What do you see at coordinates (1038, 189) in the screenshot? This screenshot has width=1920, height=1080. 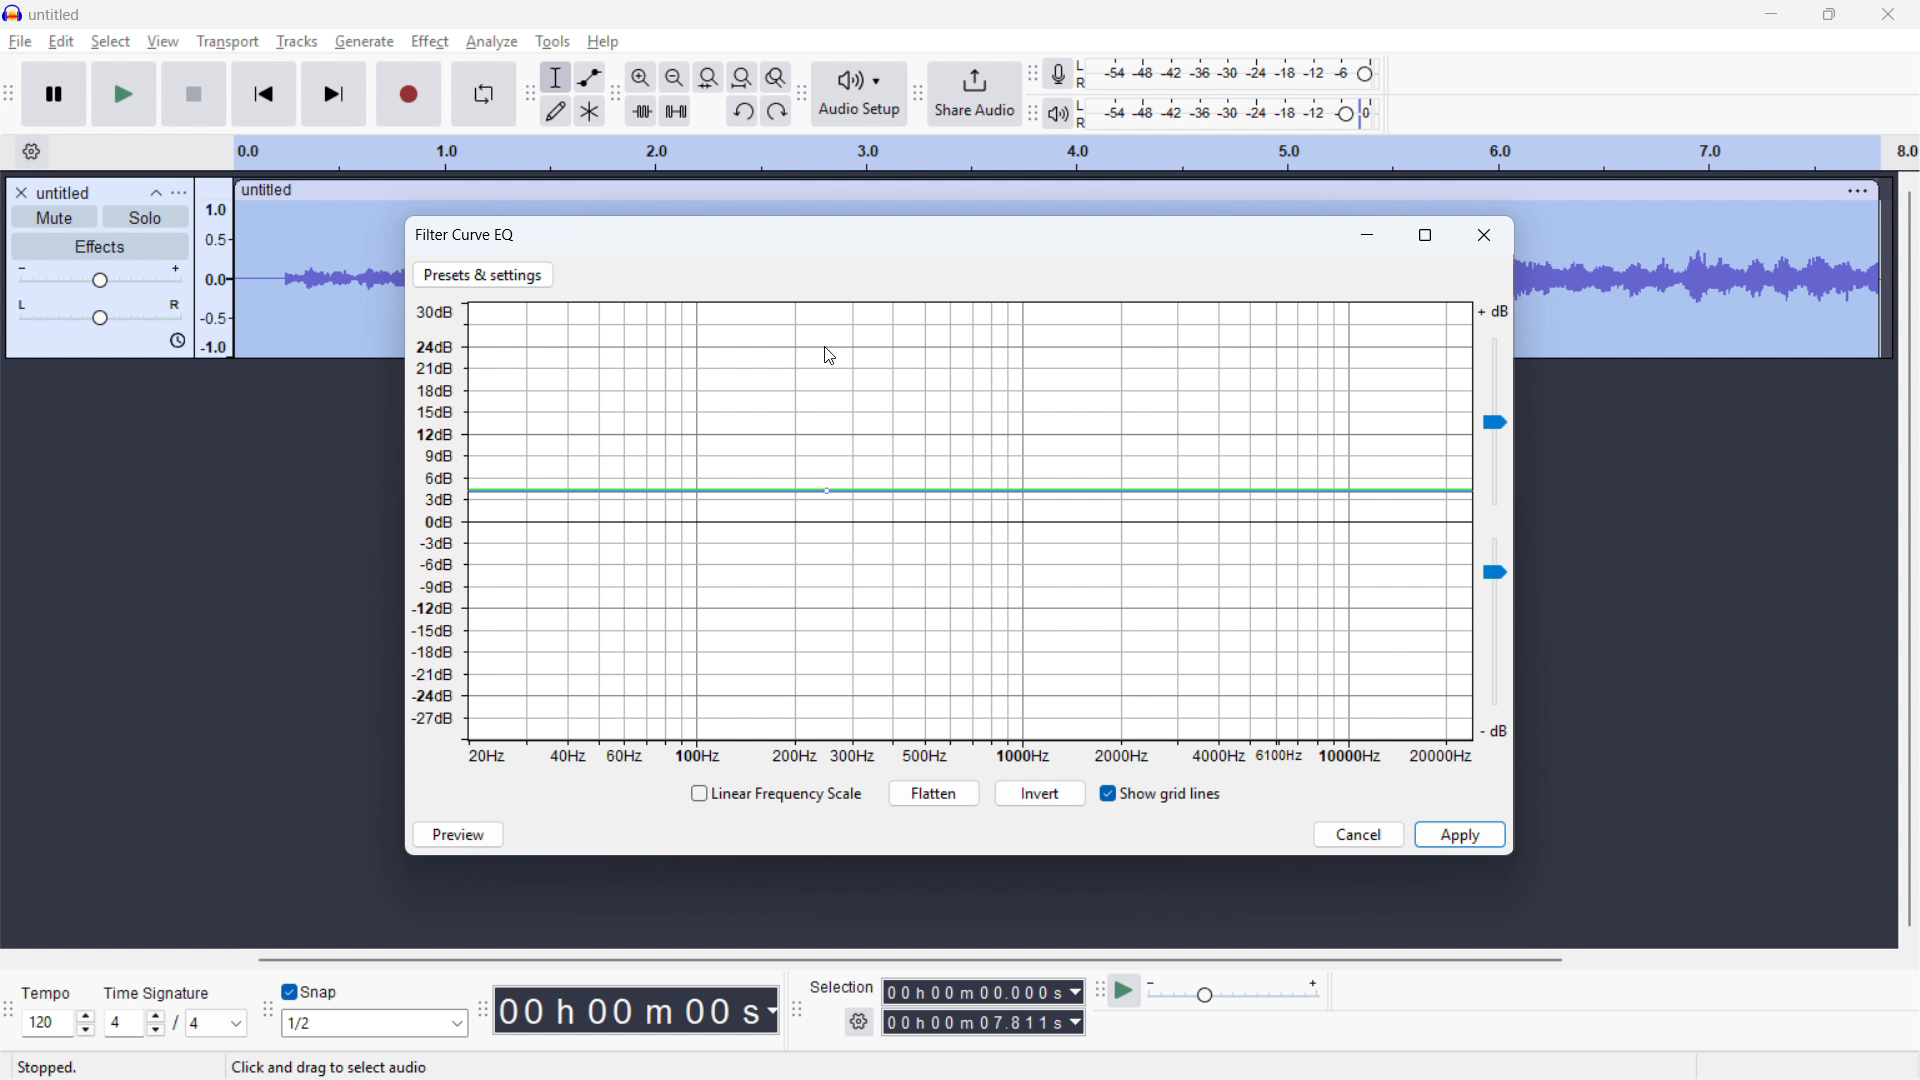 I see `Click to drag ` at bounding box center [1038, 189].